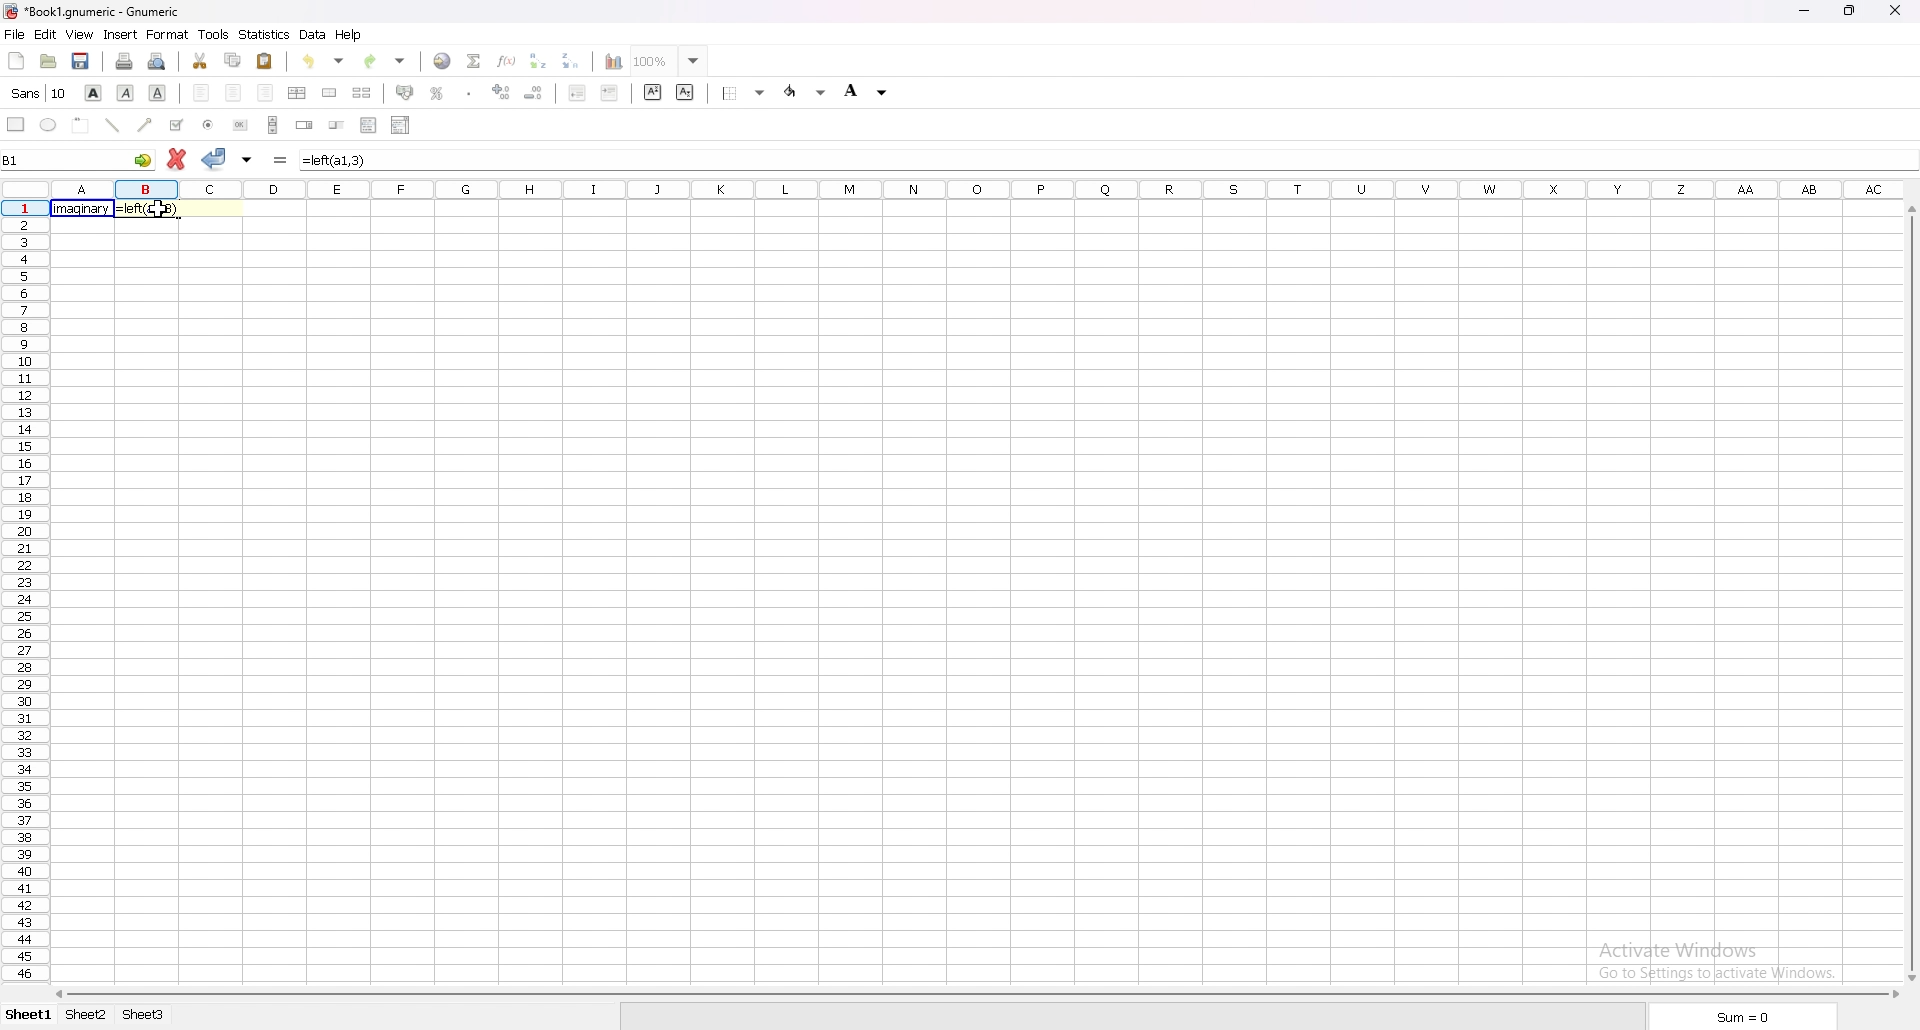 This screenshot has width=1920, height=1030. I want to click on combo box, so click(402, 126).